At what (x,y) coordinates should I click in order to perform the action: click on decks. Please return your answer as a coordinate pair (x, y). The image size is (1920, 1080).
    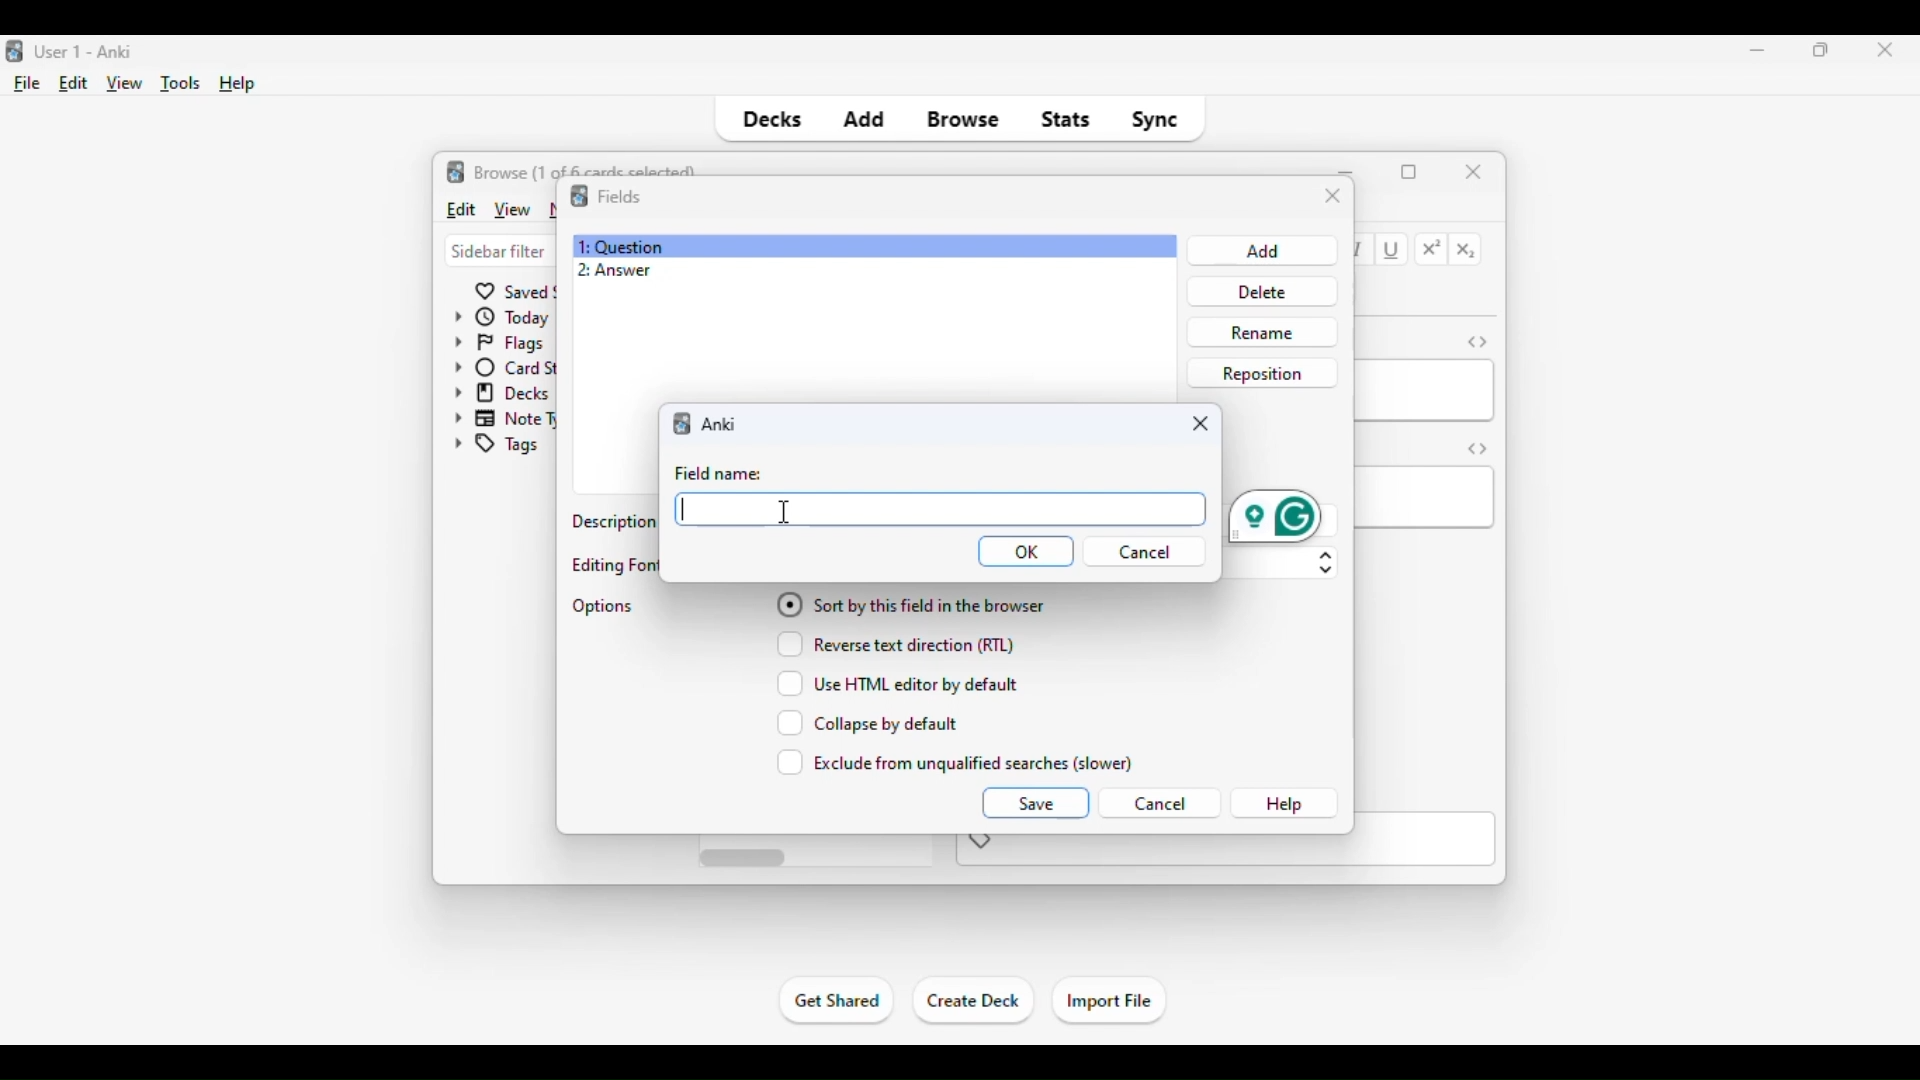
    Looking at the image, I should click on (770, 120).